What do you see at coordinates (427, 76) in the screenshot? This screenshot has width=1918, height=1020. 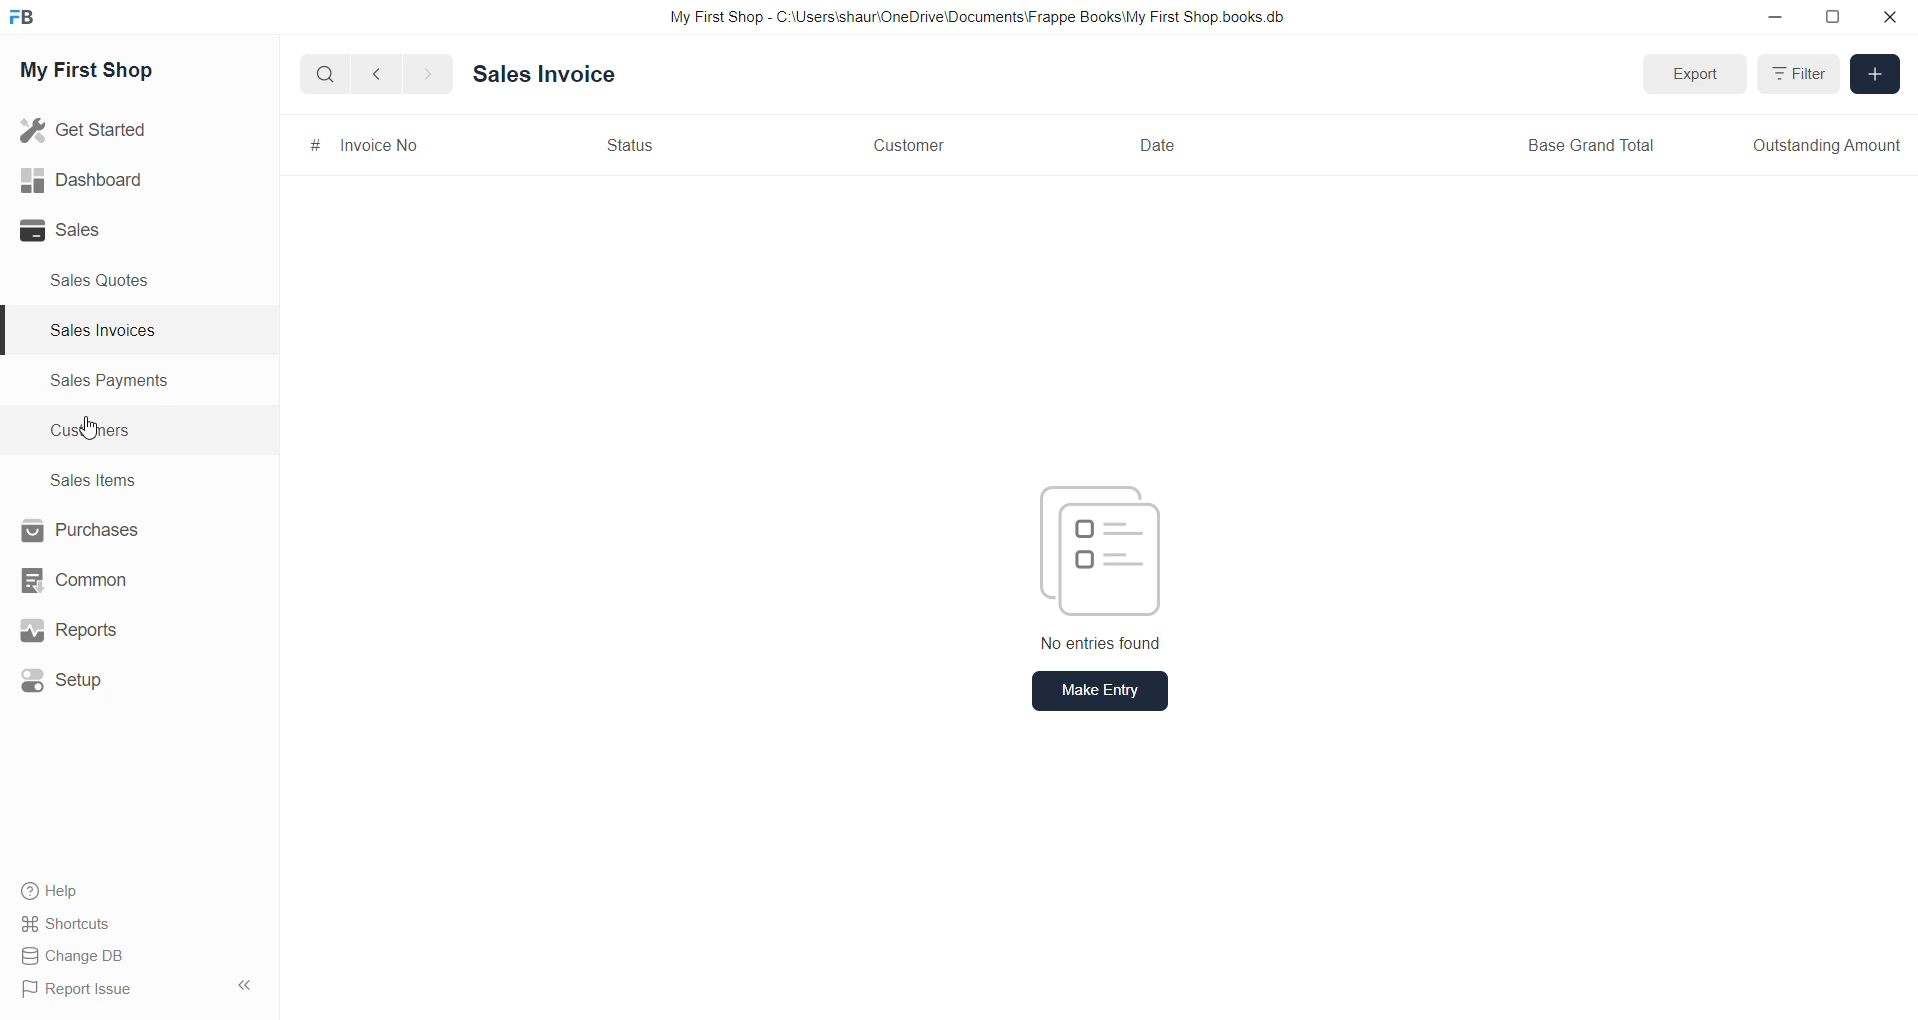 I see `go forward` at bounding box center [427, 76].